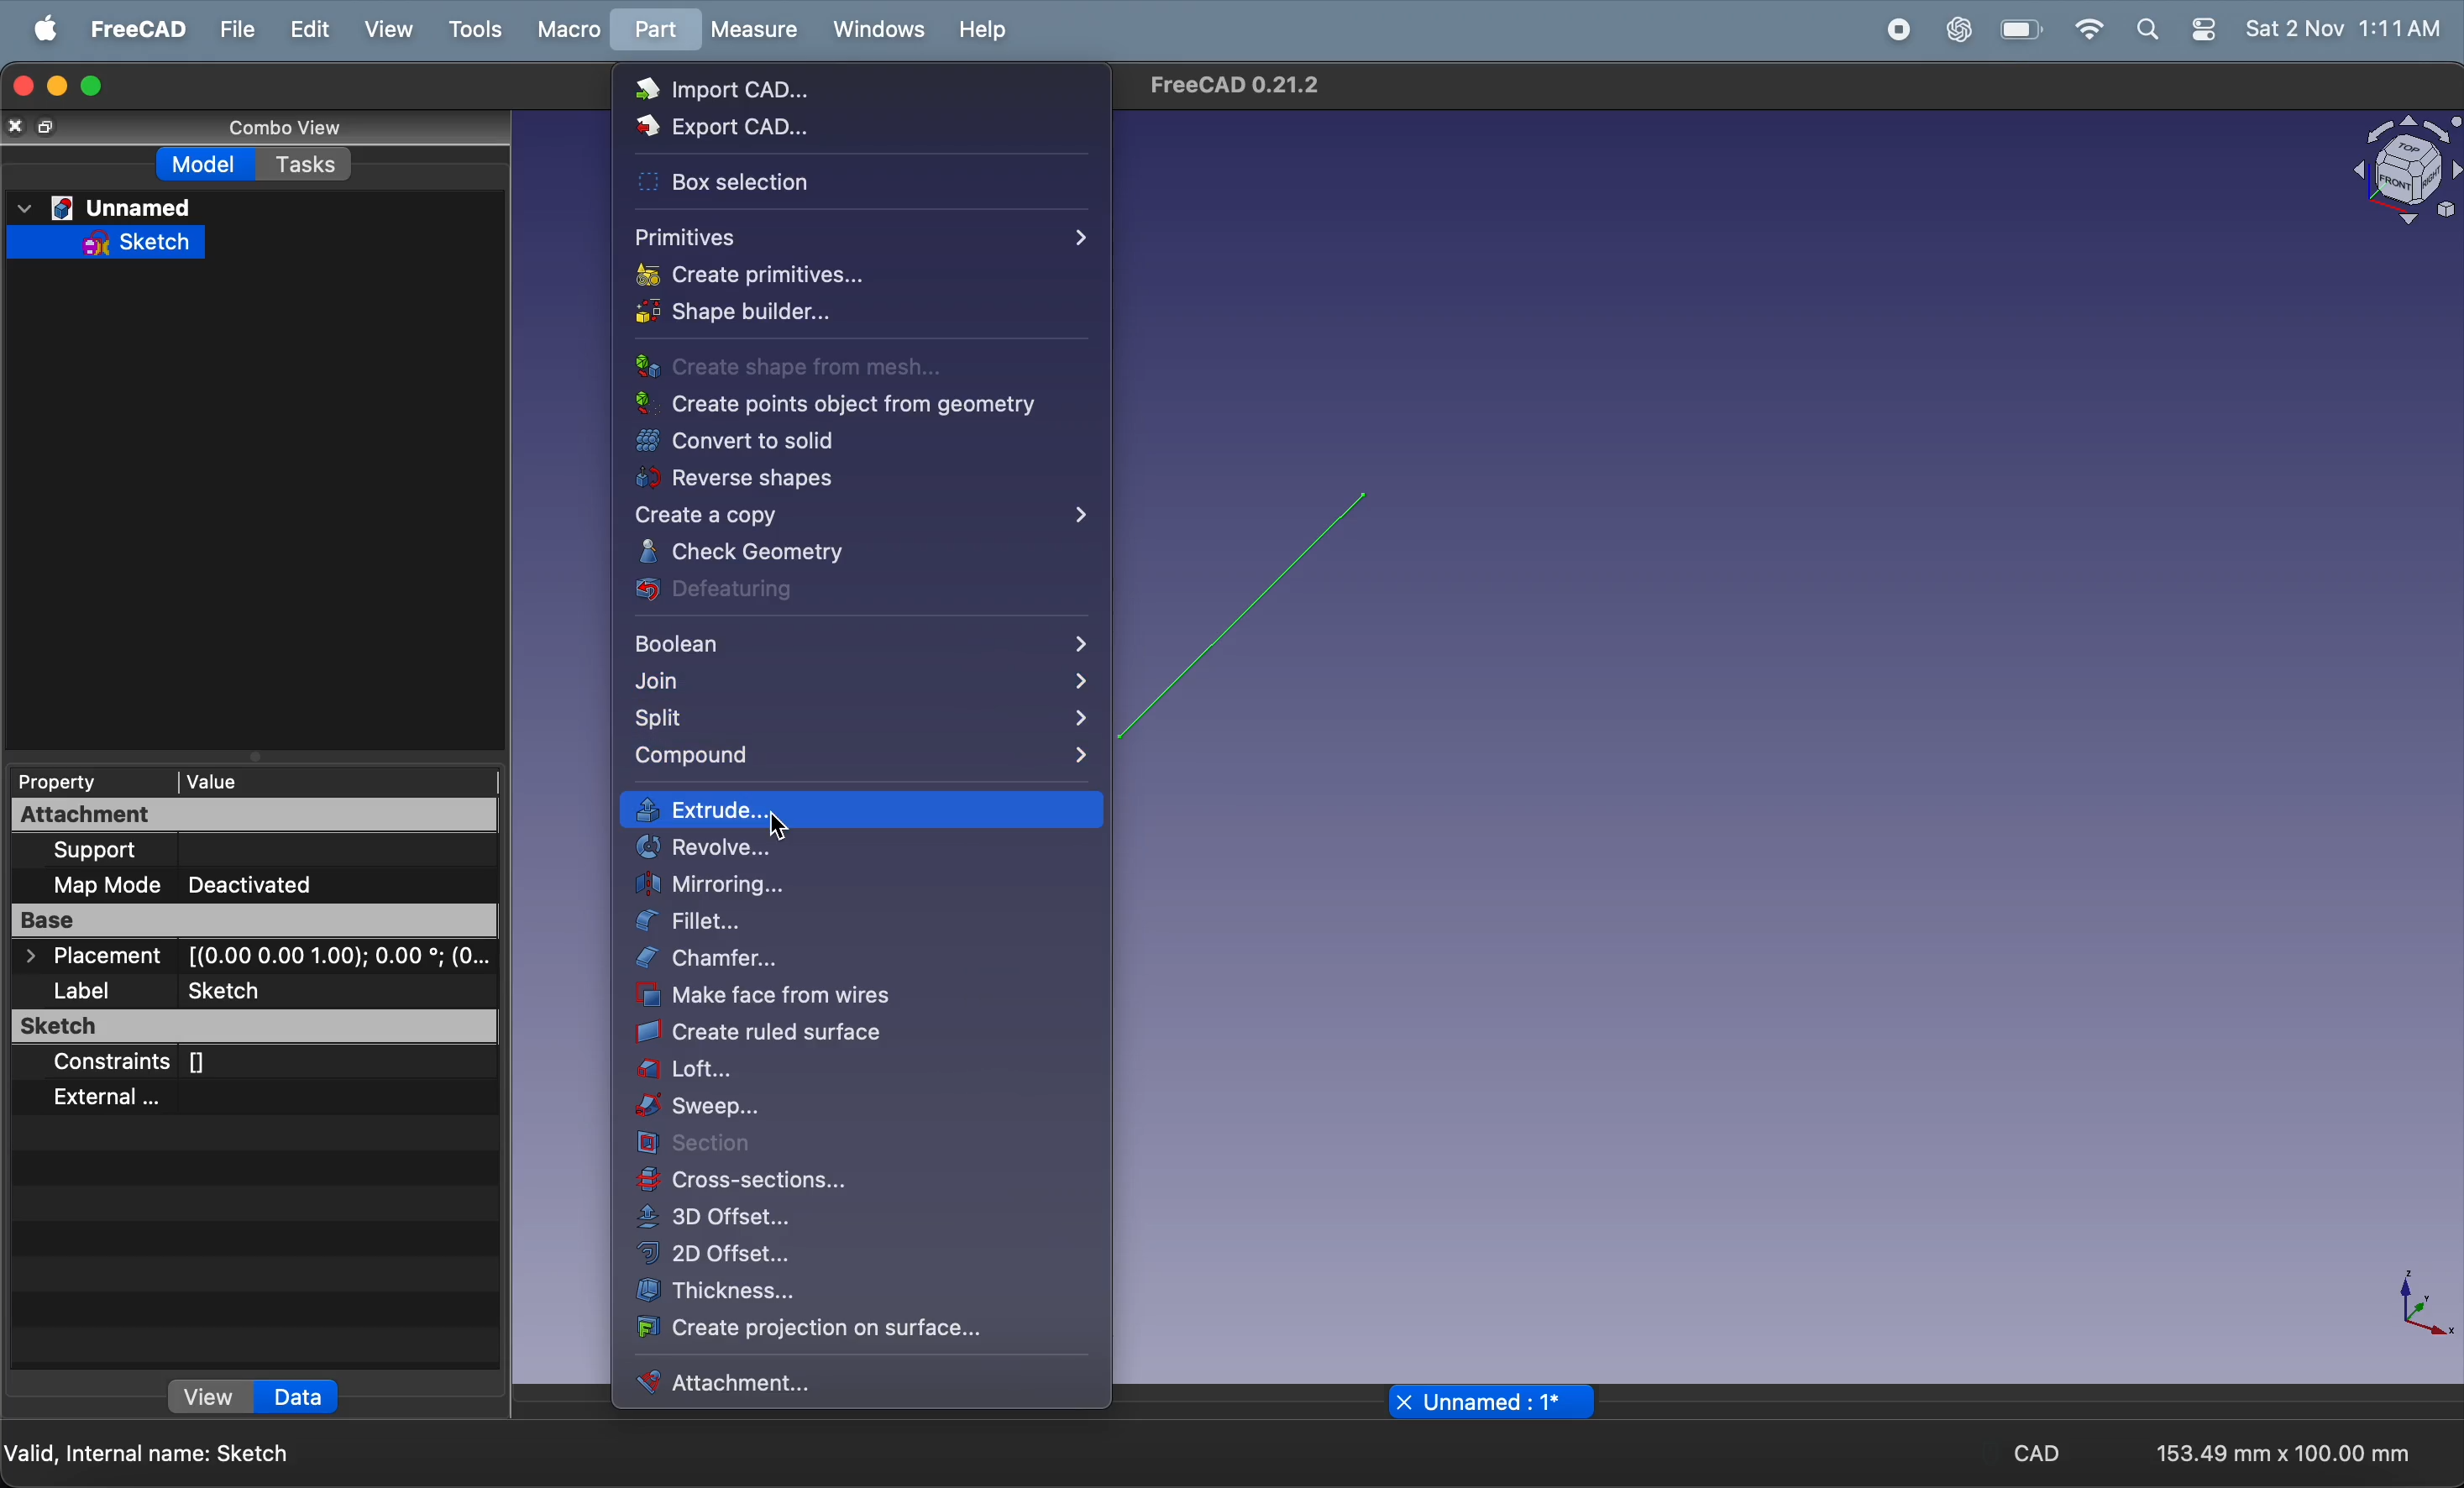 Image resolution: width=2464 pixels, height=1488 pixels. I want to click on thickness..., so click(858, 1291).